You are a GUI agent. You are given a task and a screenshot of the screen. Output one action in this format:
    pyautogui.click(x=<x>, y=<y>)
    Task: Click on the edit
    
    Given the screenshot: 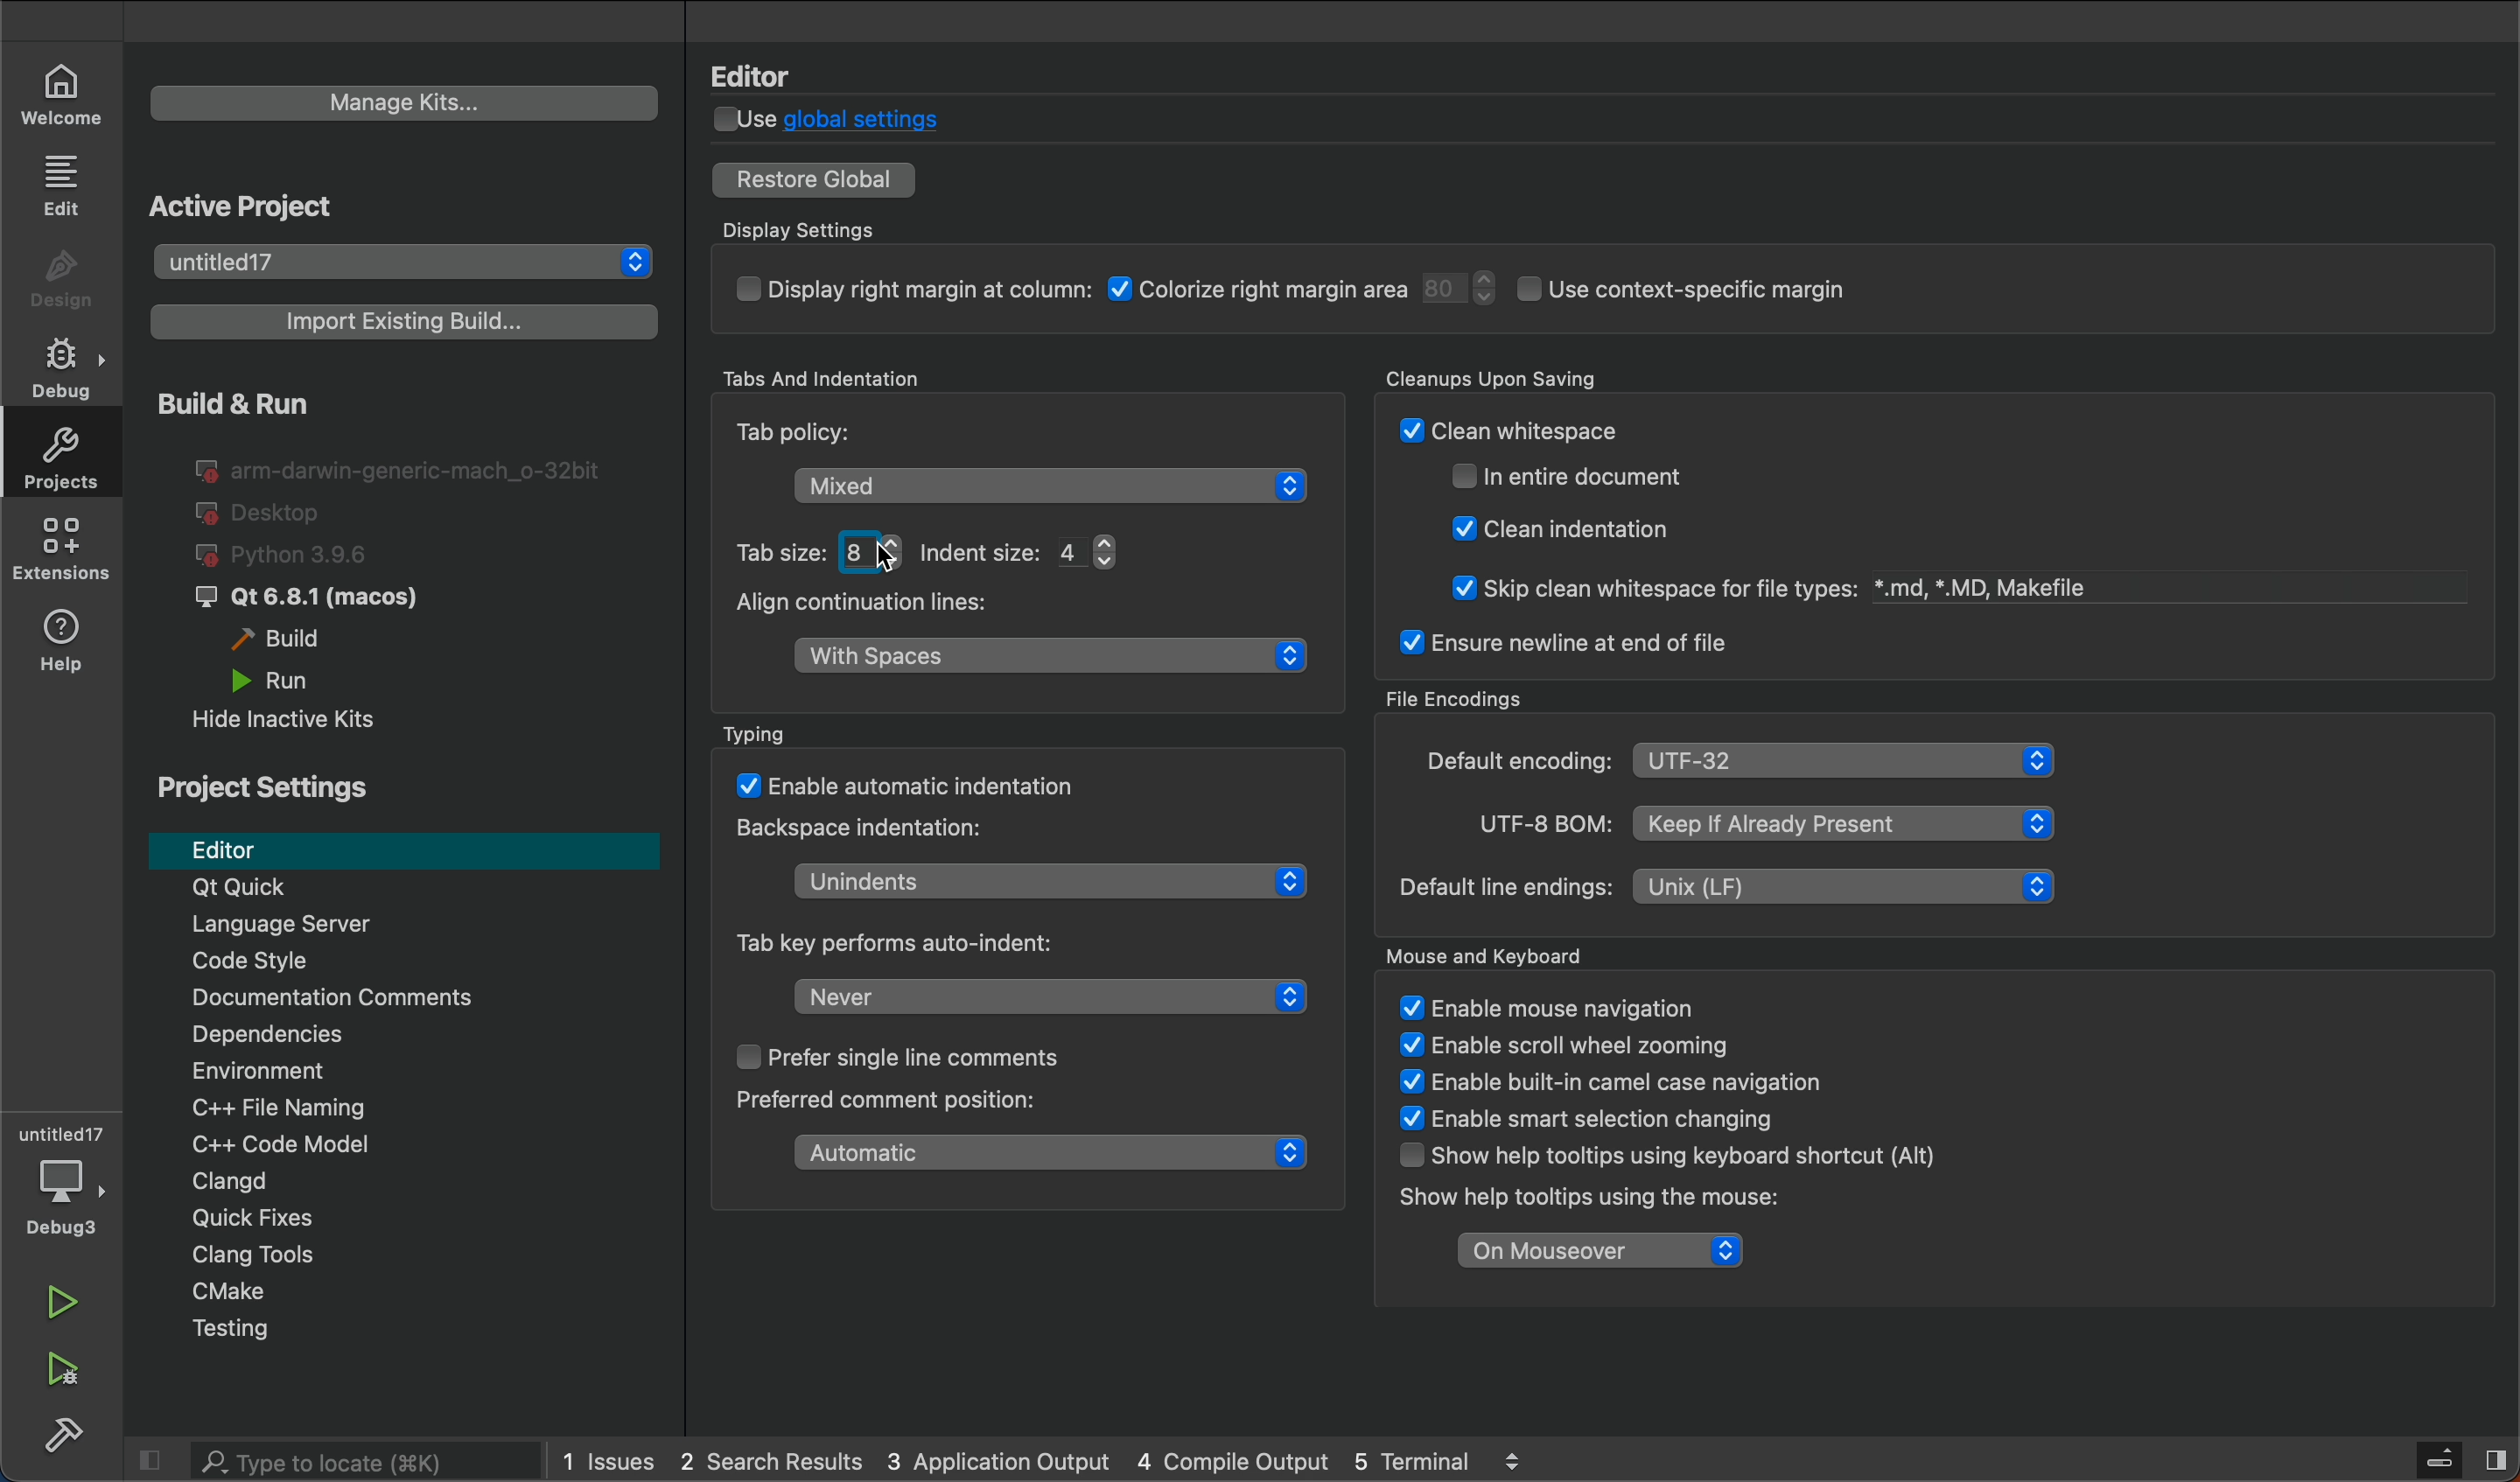 What is the action you would take?
    pyautogui.click(x=68, y=188)
    